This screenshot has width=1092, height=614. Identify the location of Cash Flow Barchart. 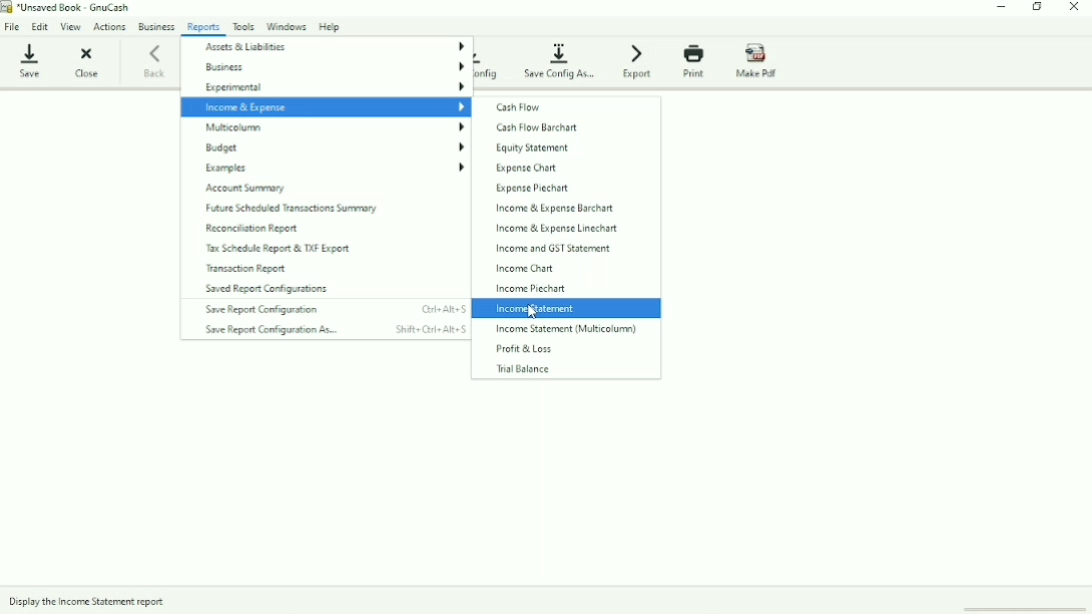
(537, 127).